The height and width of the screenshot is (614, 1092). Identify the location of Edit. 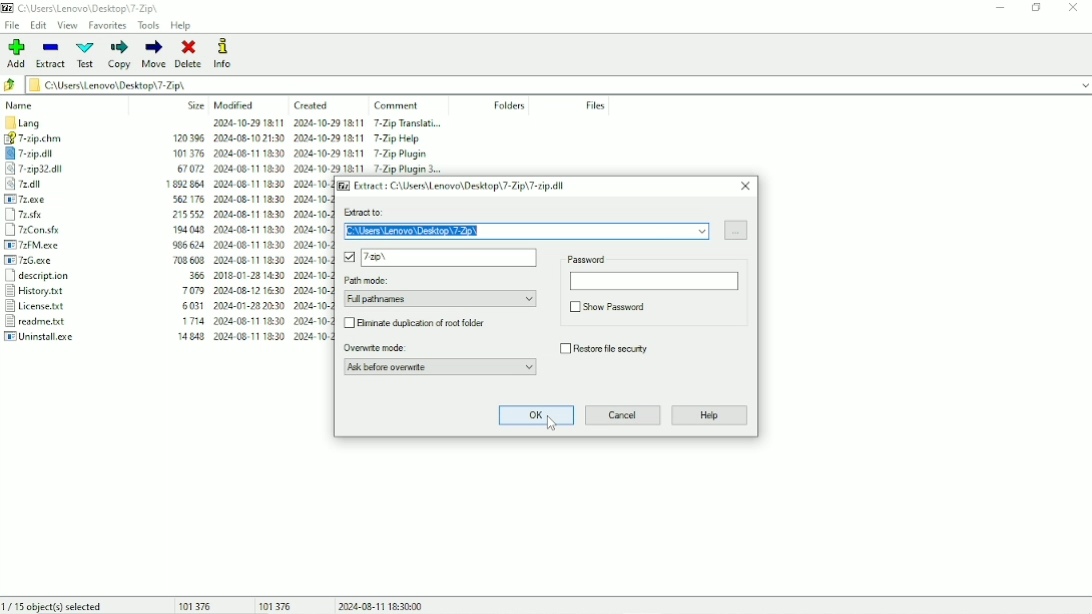
(38, 26).